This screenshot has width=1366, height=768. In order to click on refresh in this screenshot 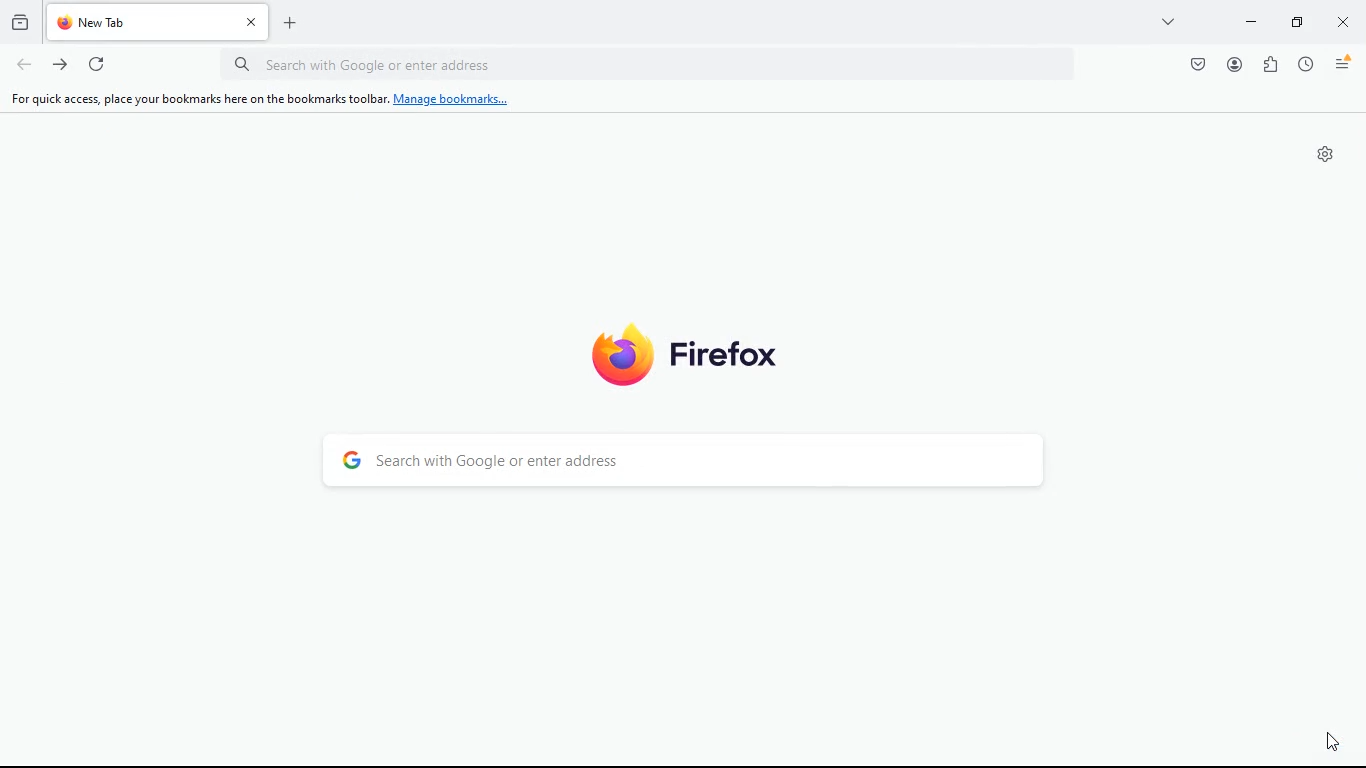, I will do `click(98, 64)`.